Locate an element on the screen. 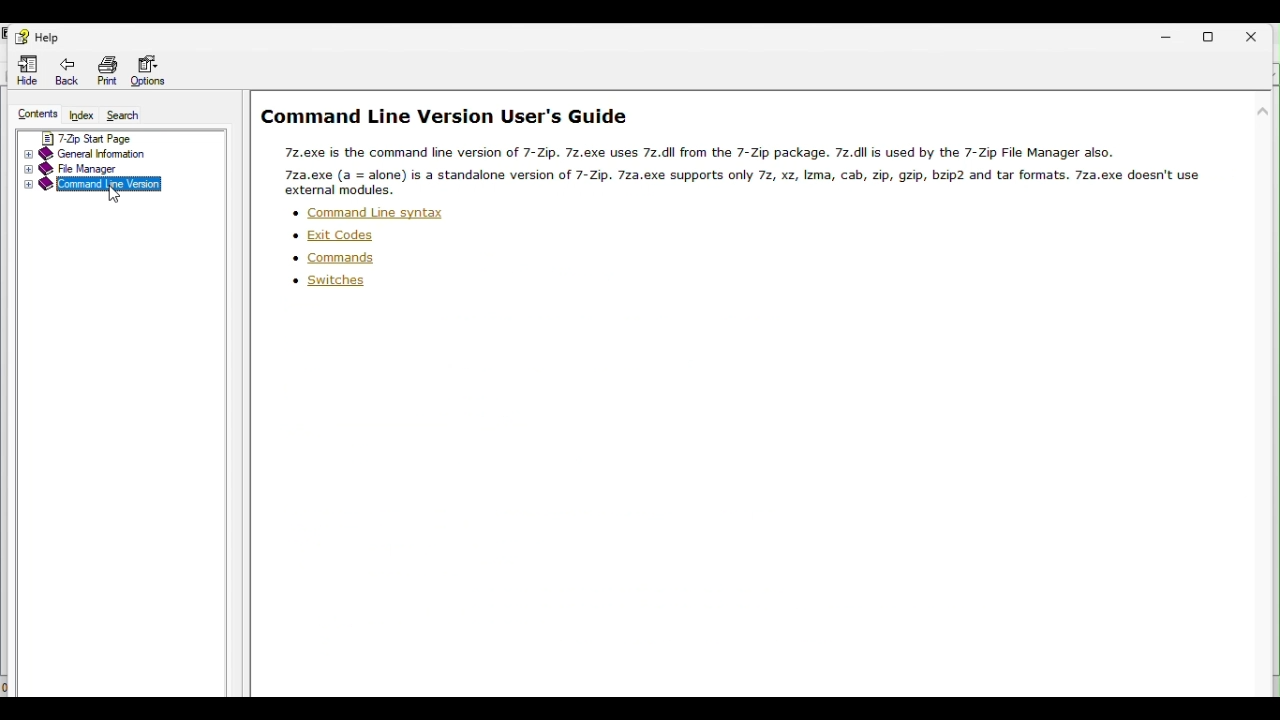  switches is located at coordinates (331, 283).